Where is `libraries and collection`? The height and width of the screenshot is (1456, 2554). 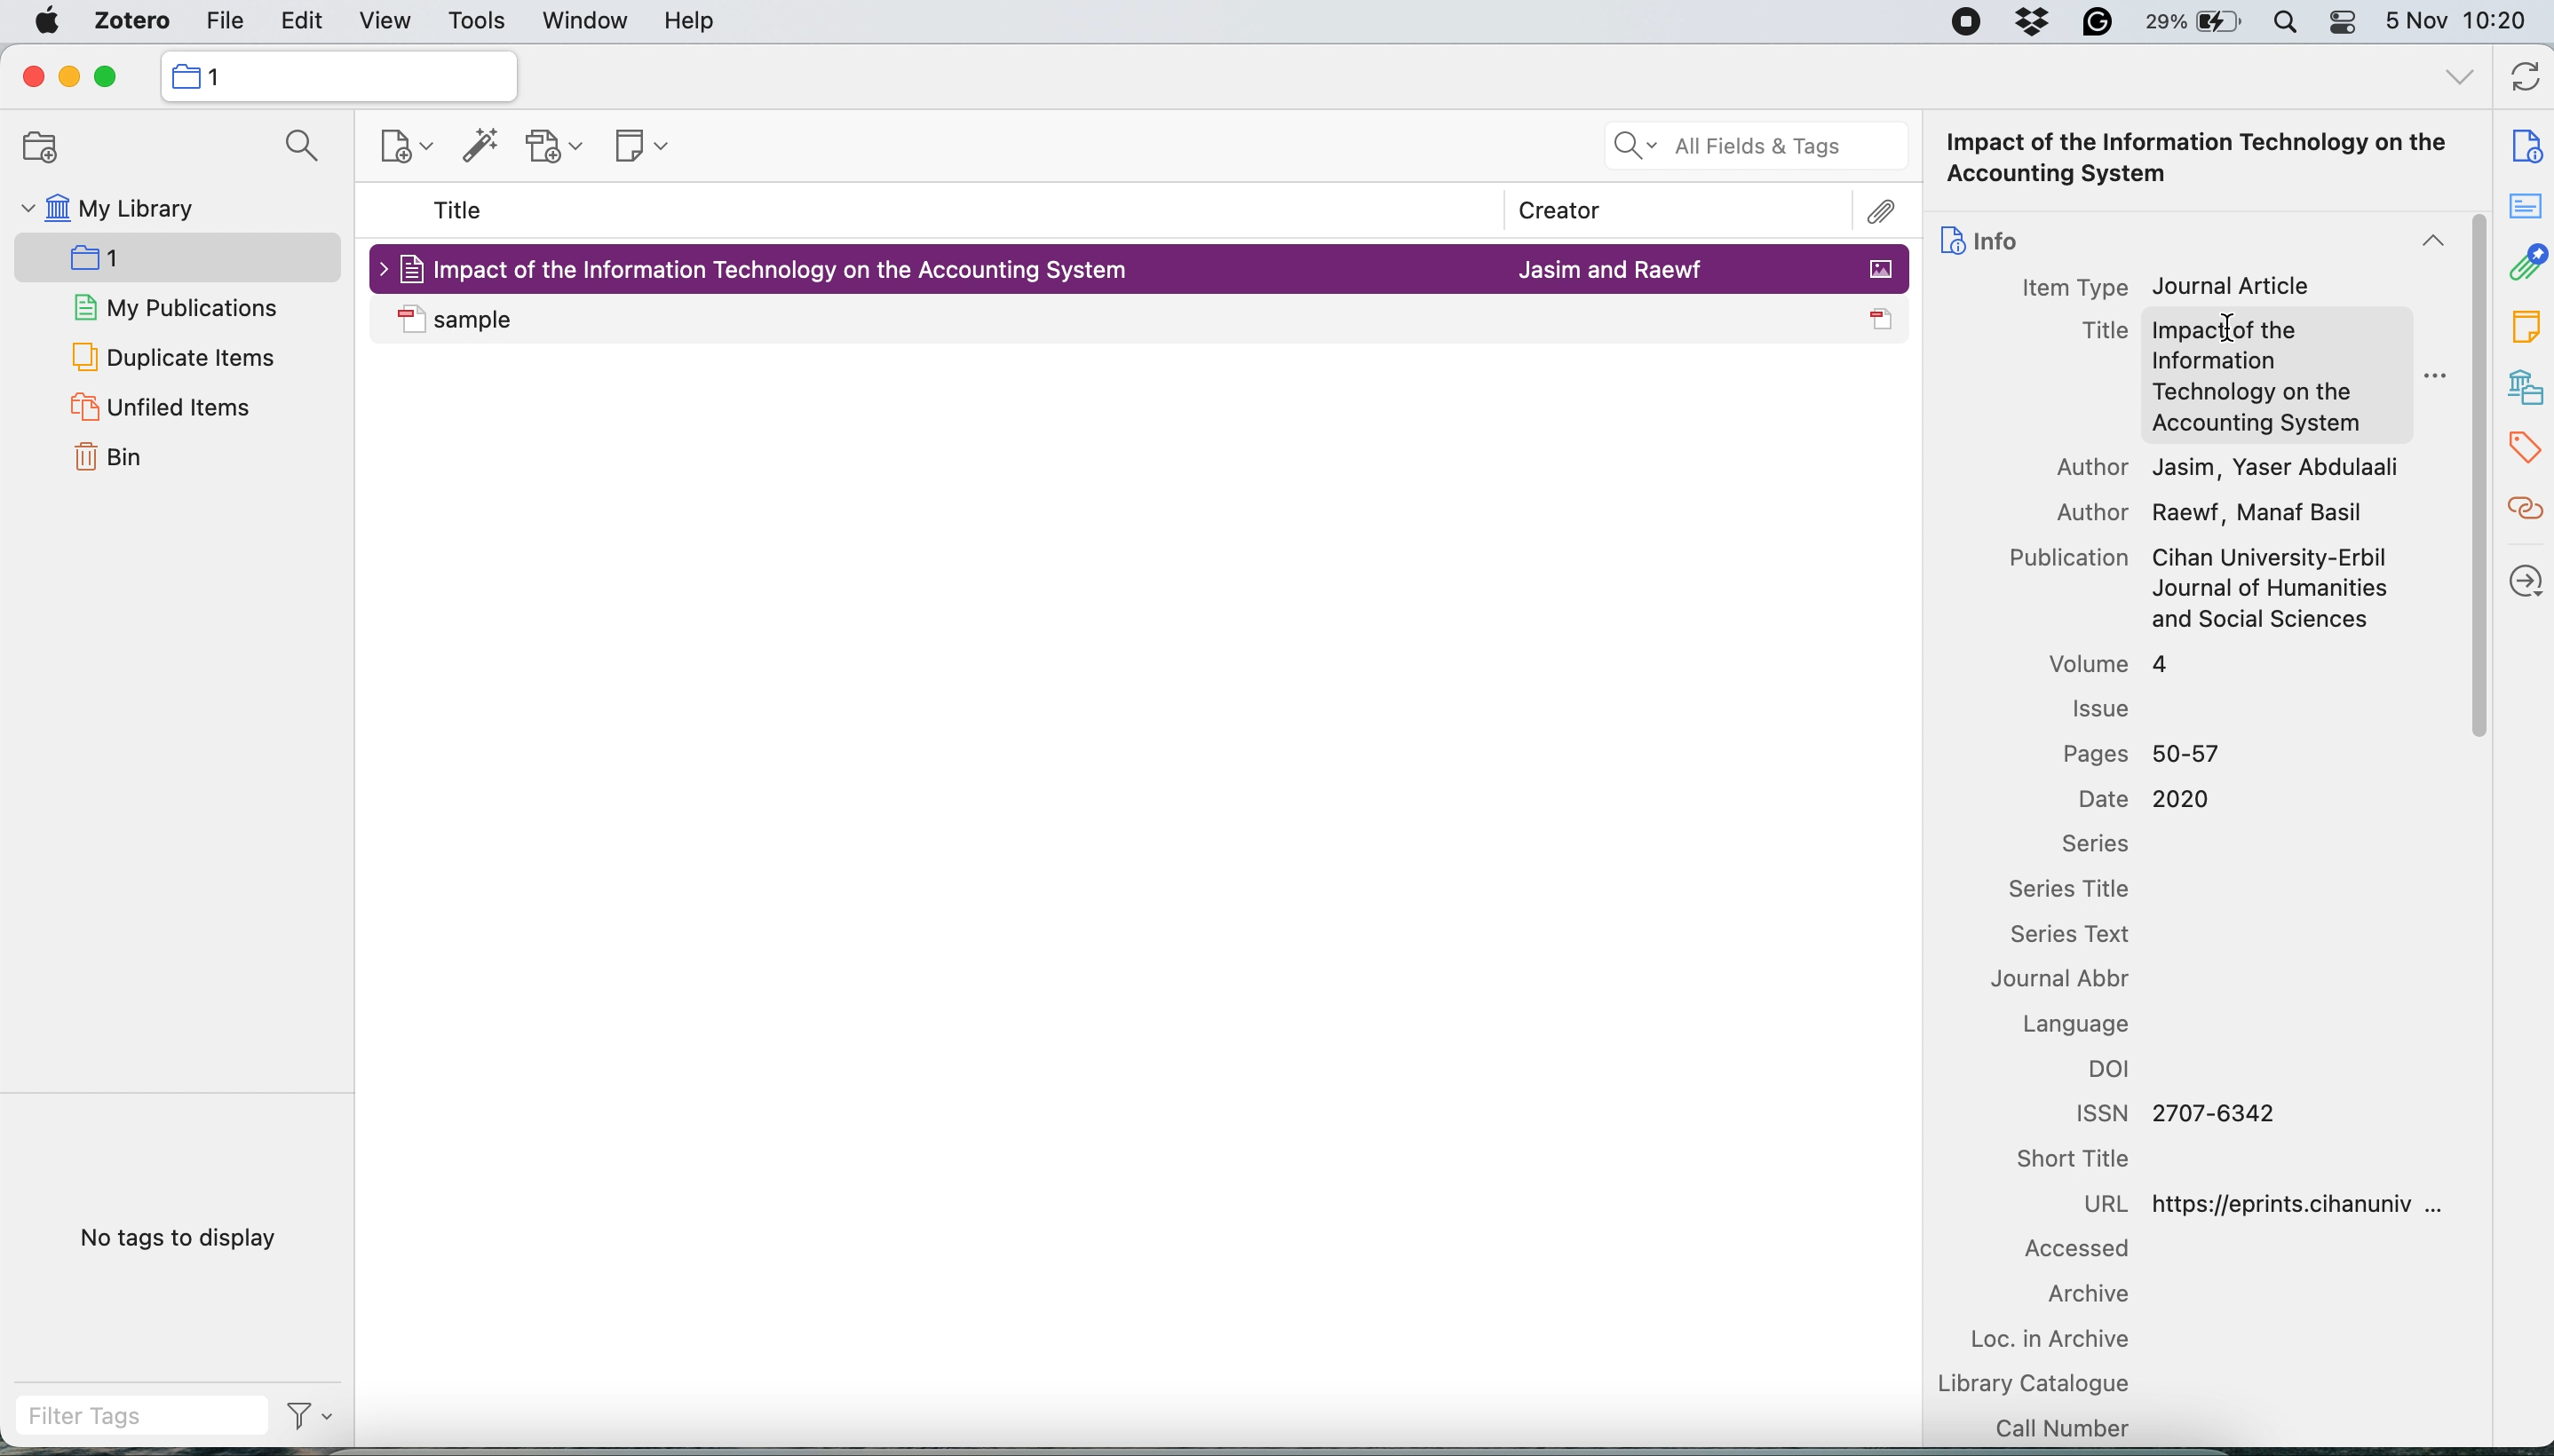 libraries and collection is located at coordinates (2525, 386).